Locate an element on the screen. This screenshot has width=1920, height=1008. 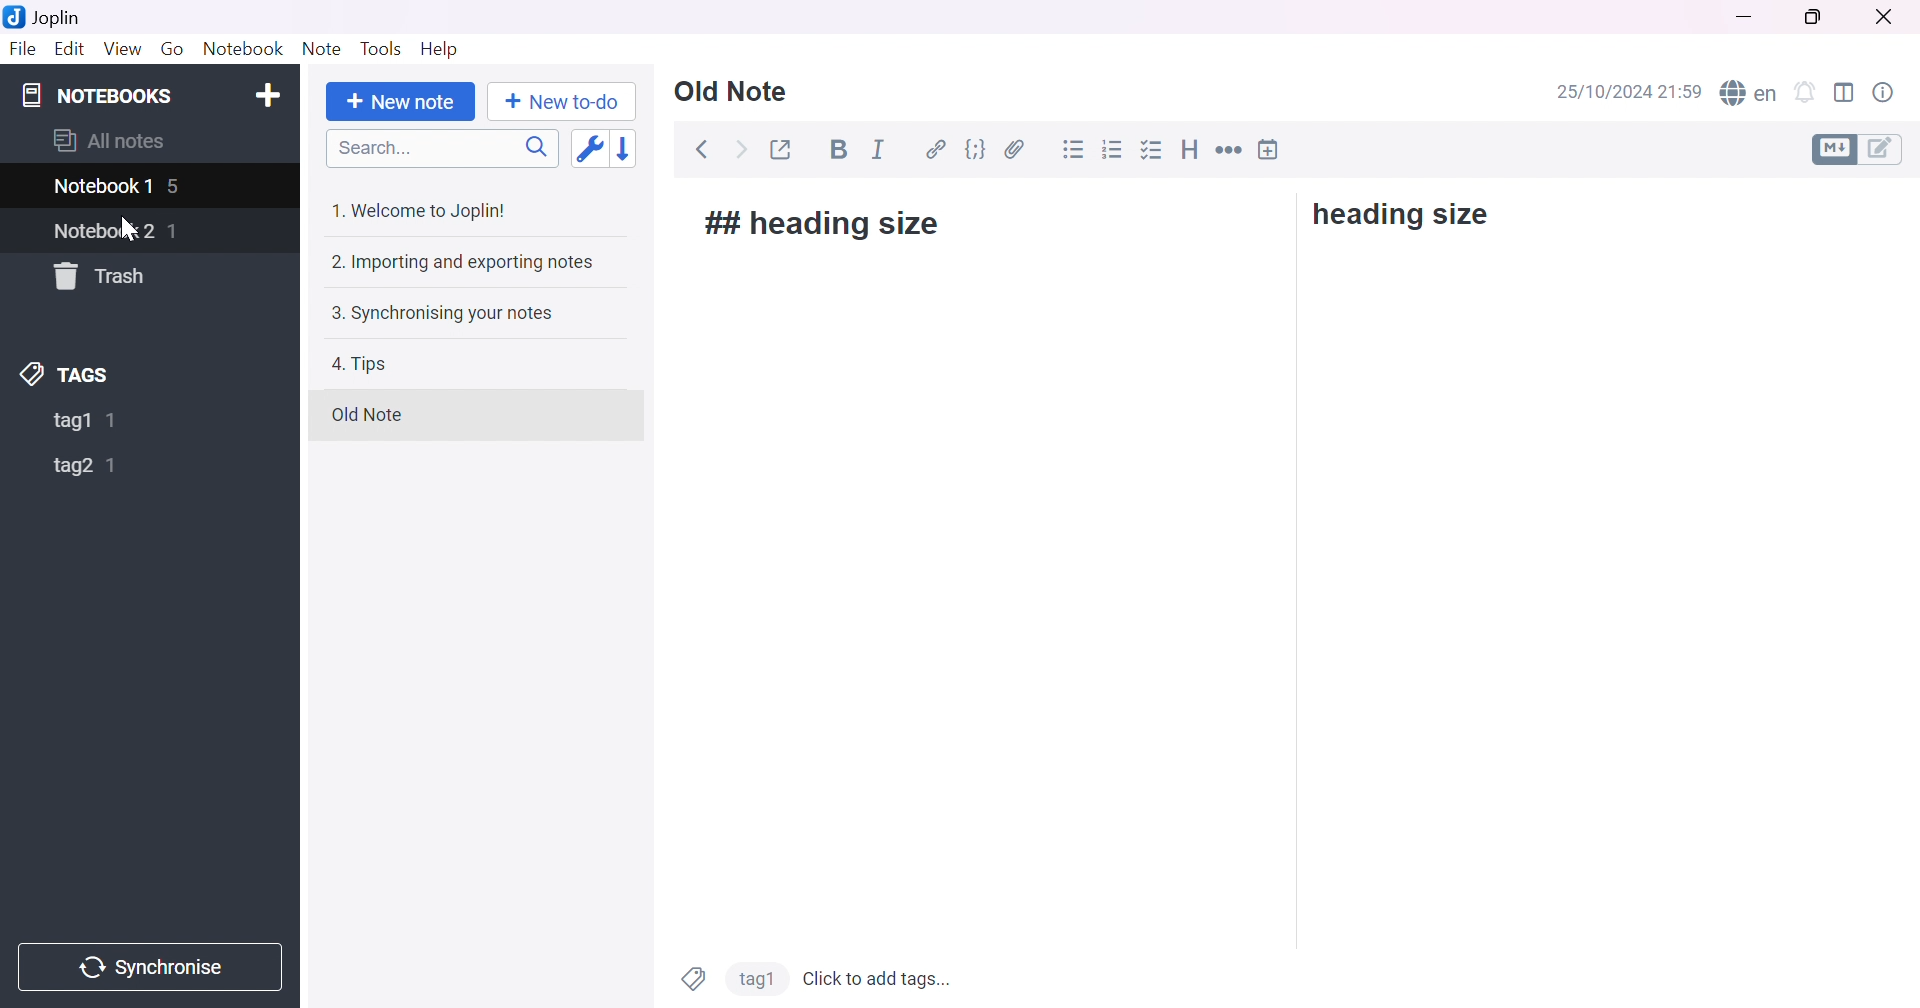
Spell checker is located at coordinates (1749, 90).